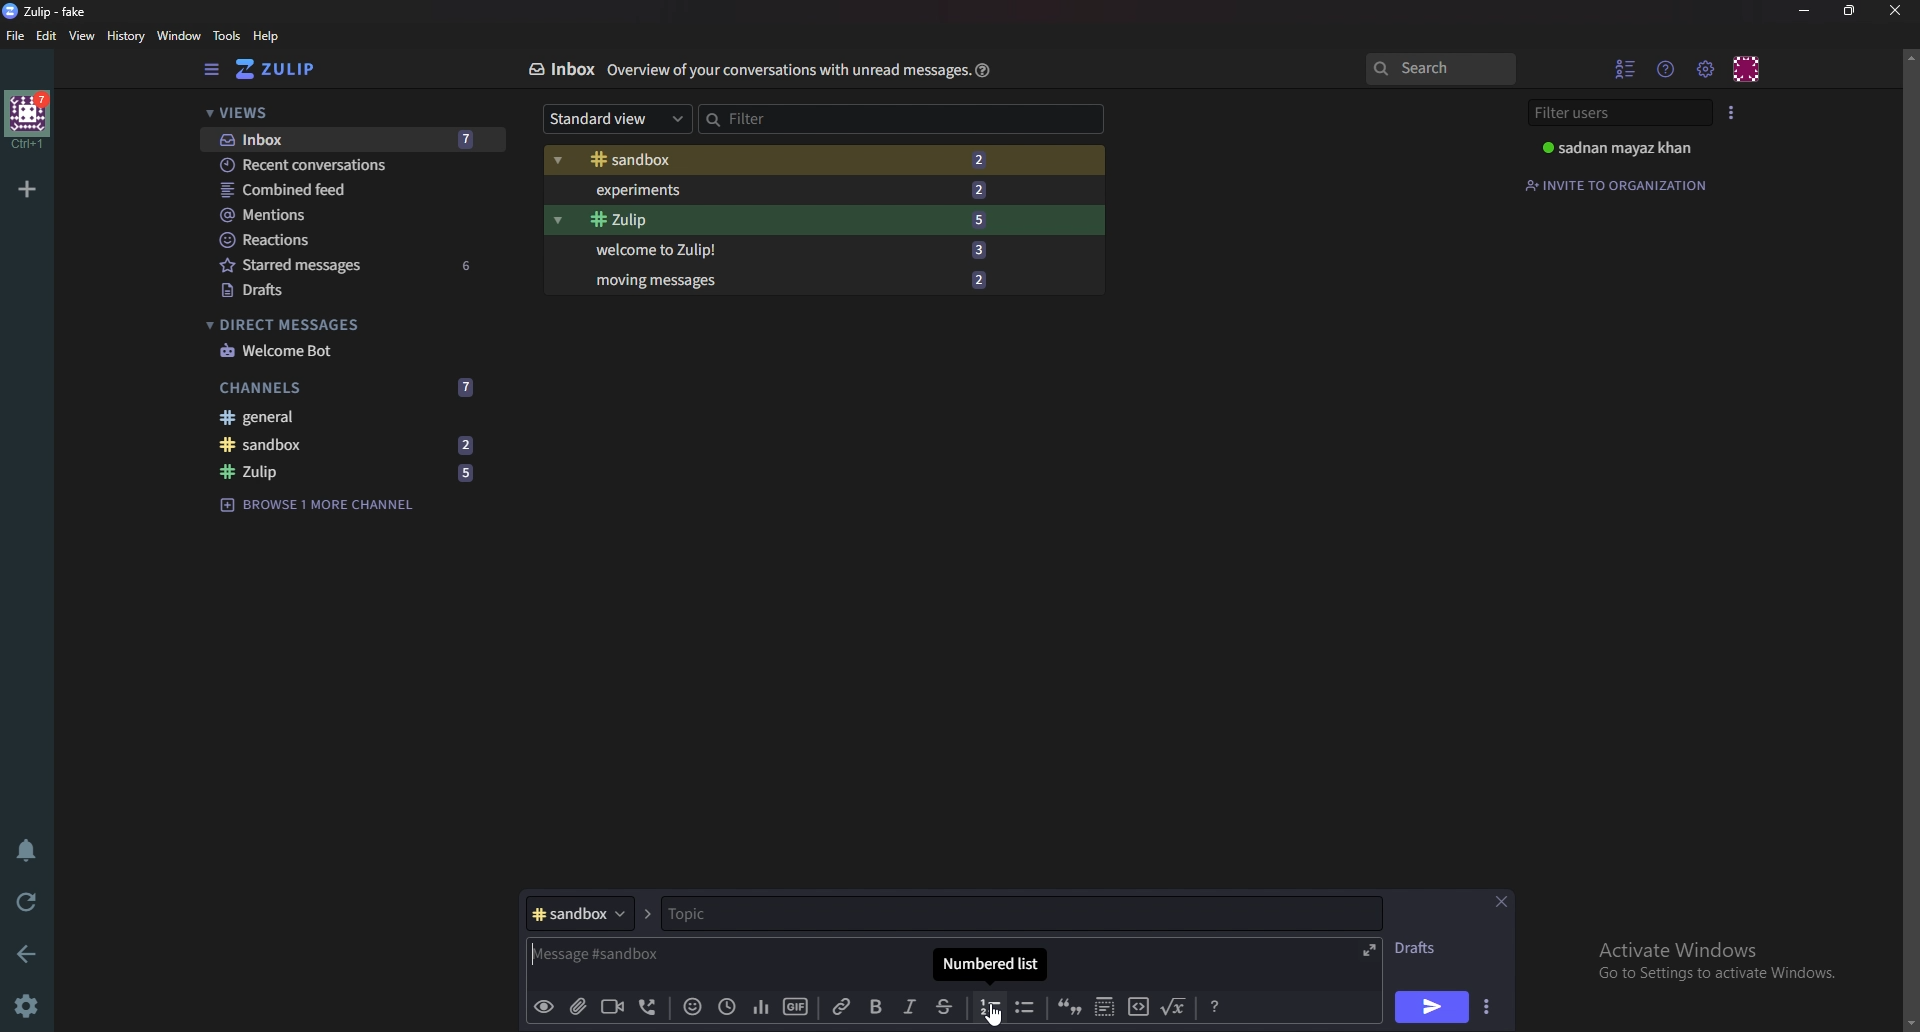 The width and height of the screenshot is (1920, 1032). I want to click on Spoiler, so click(1102, 1009).